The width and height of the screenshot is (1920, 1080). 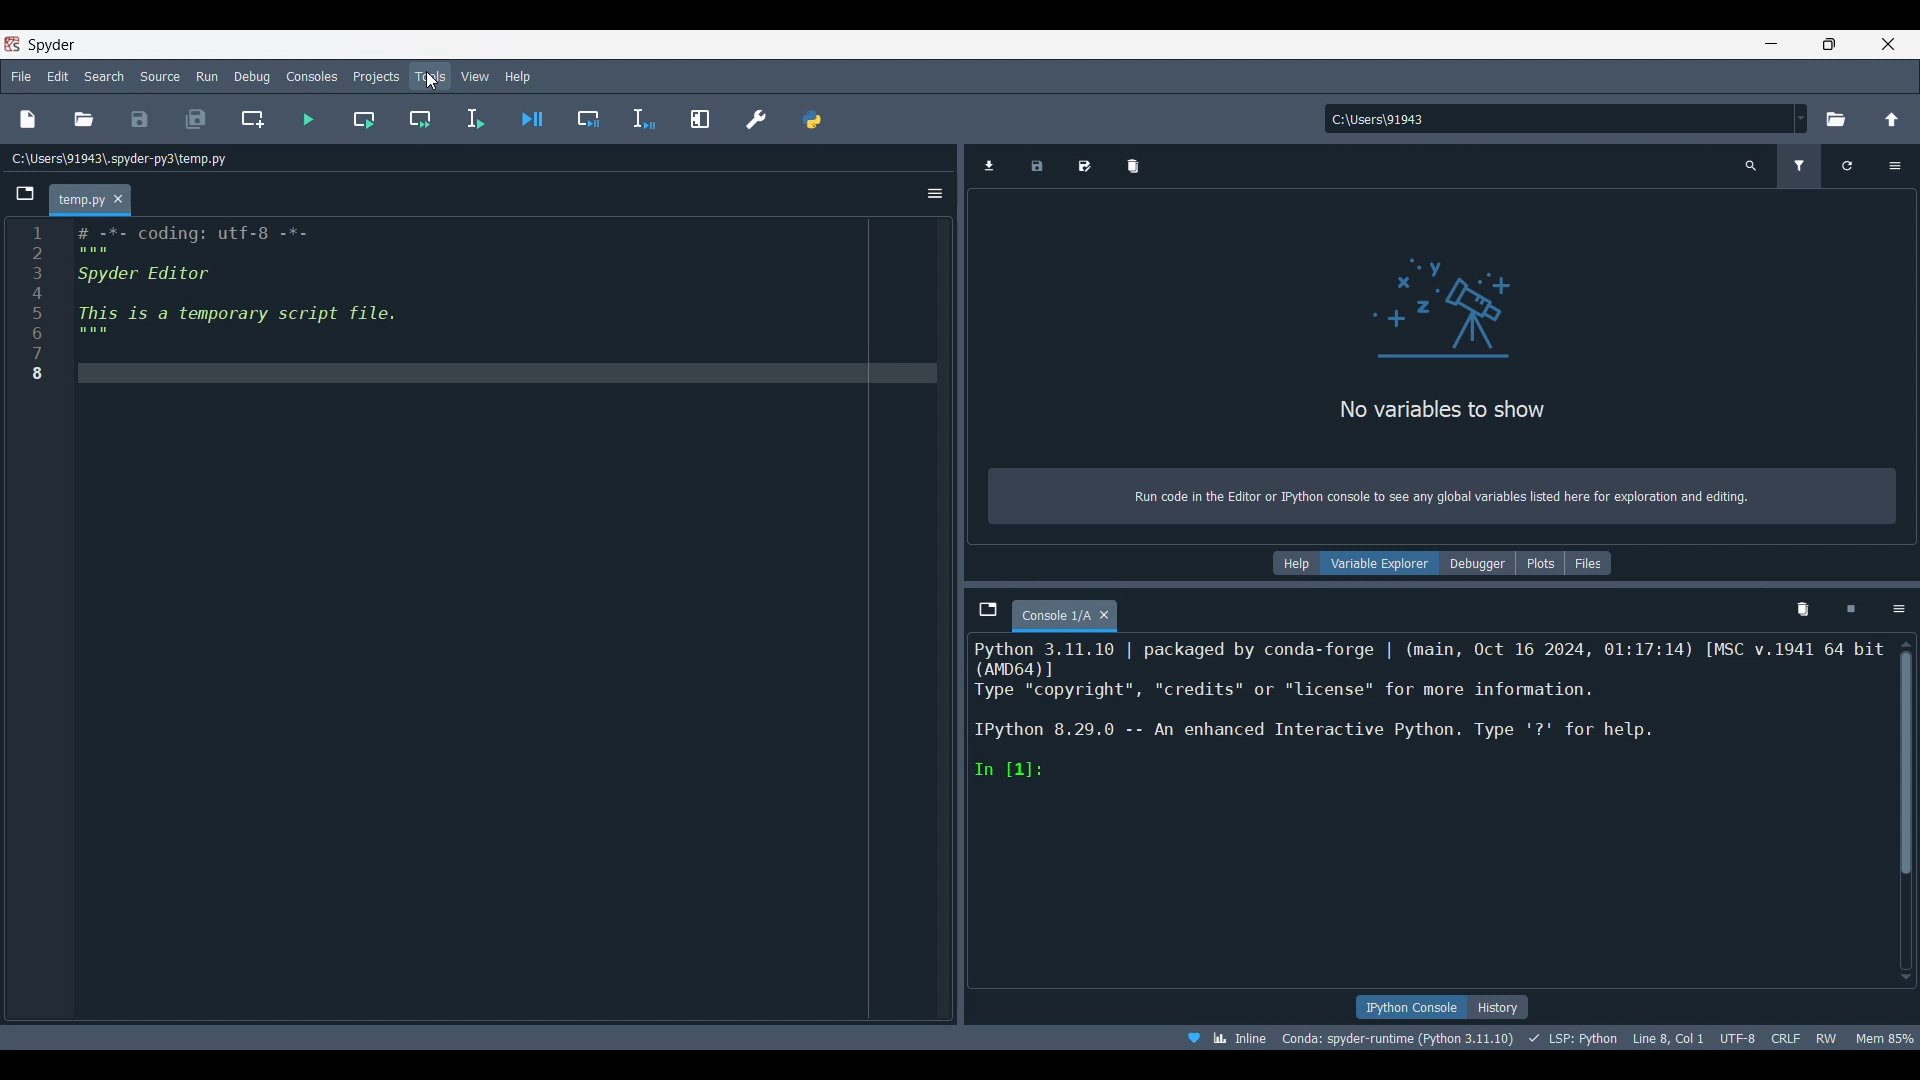 What do you see at coordinates (1836, 119) in the screenshot?
I see `Browse working directory` at bounding box center [1836, 119].